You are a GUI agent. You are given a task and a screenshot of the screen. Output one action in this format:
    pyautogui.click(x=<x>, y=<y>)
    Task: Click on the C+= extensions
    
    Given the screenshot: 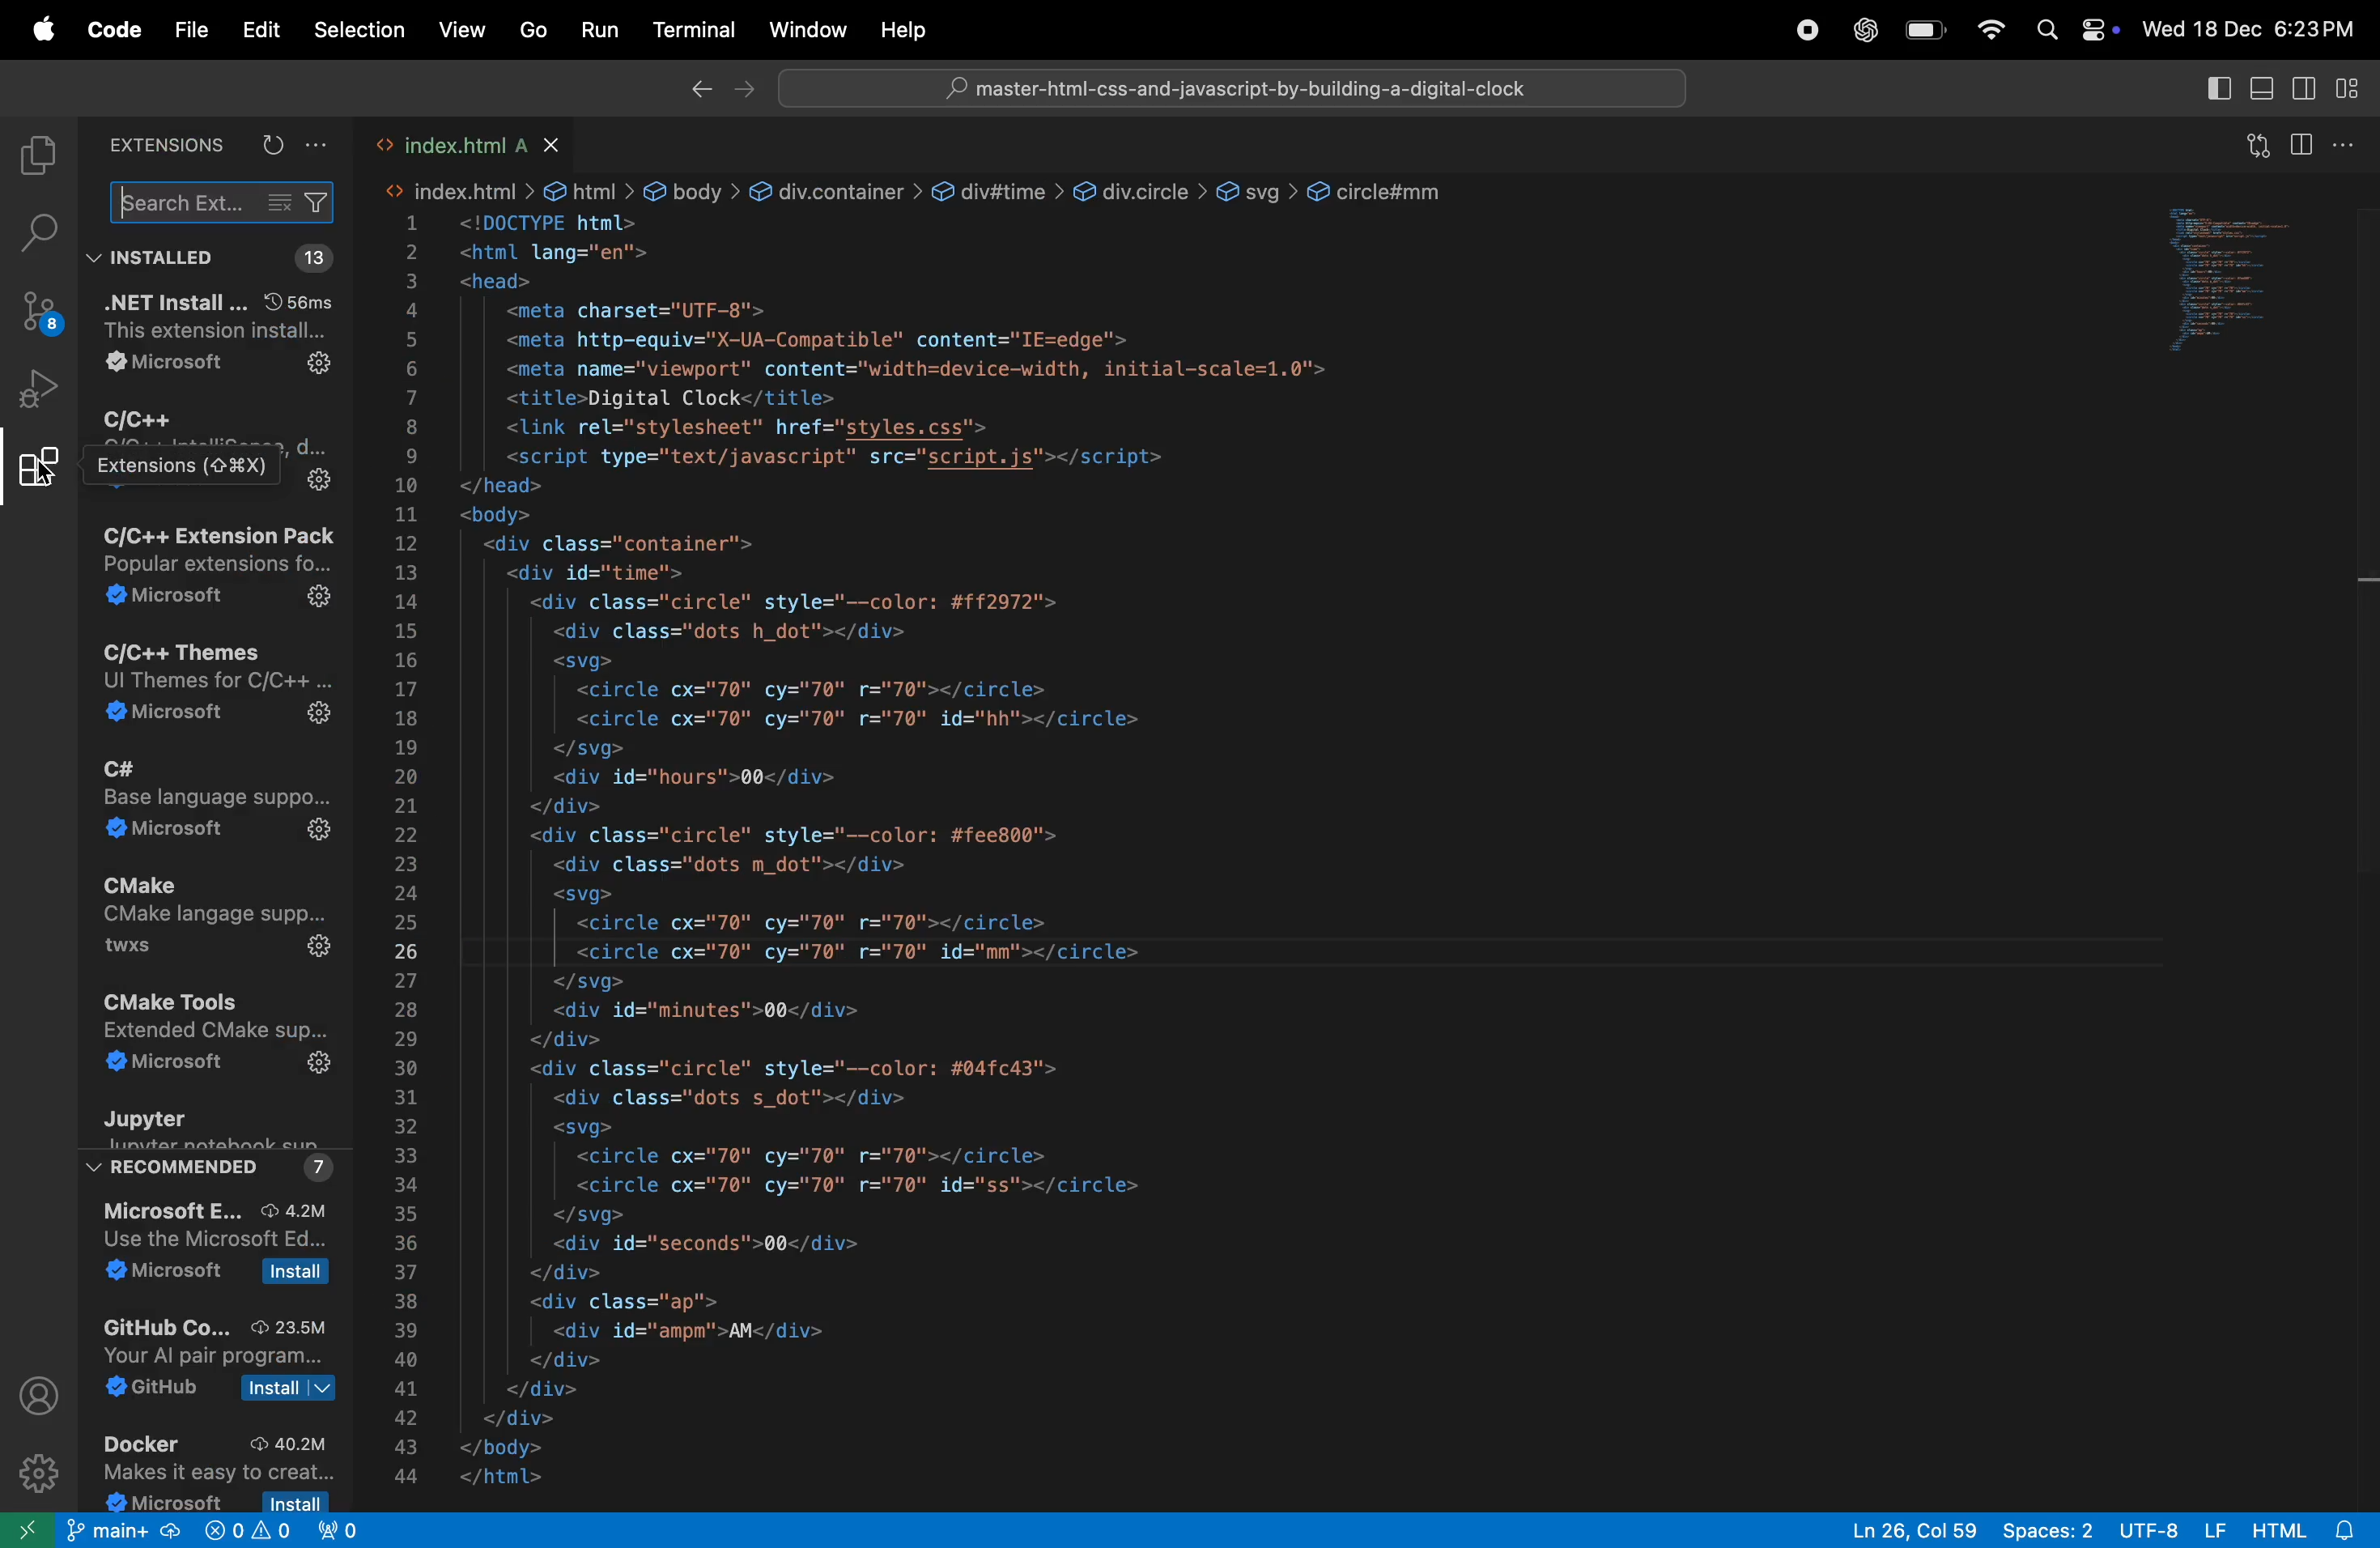 What is the action you would take?
    pyautogui.click(x=210, y=449)
    